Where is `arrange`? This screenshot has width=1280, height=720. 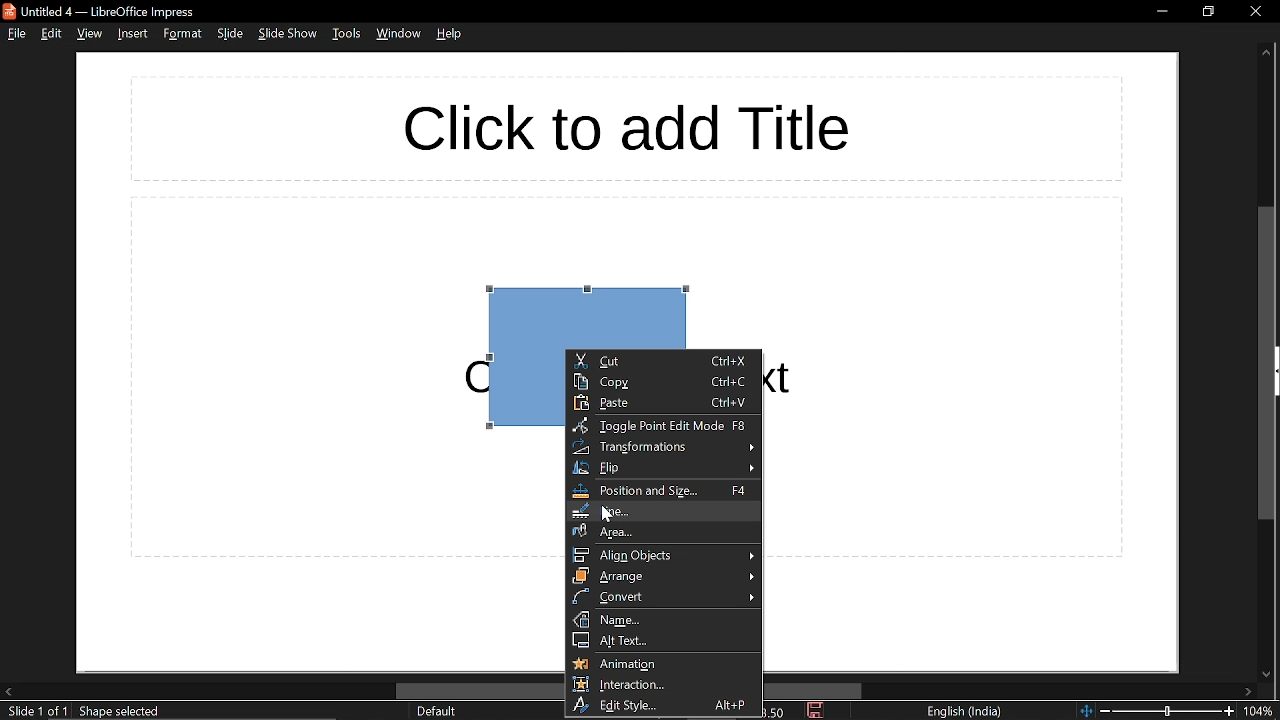 arrange is located at coordinates (666, 575).